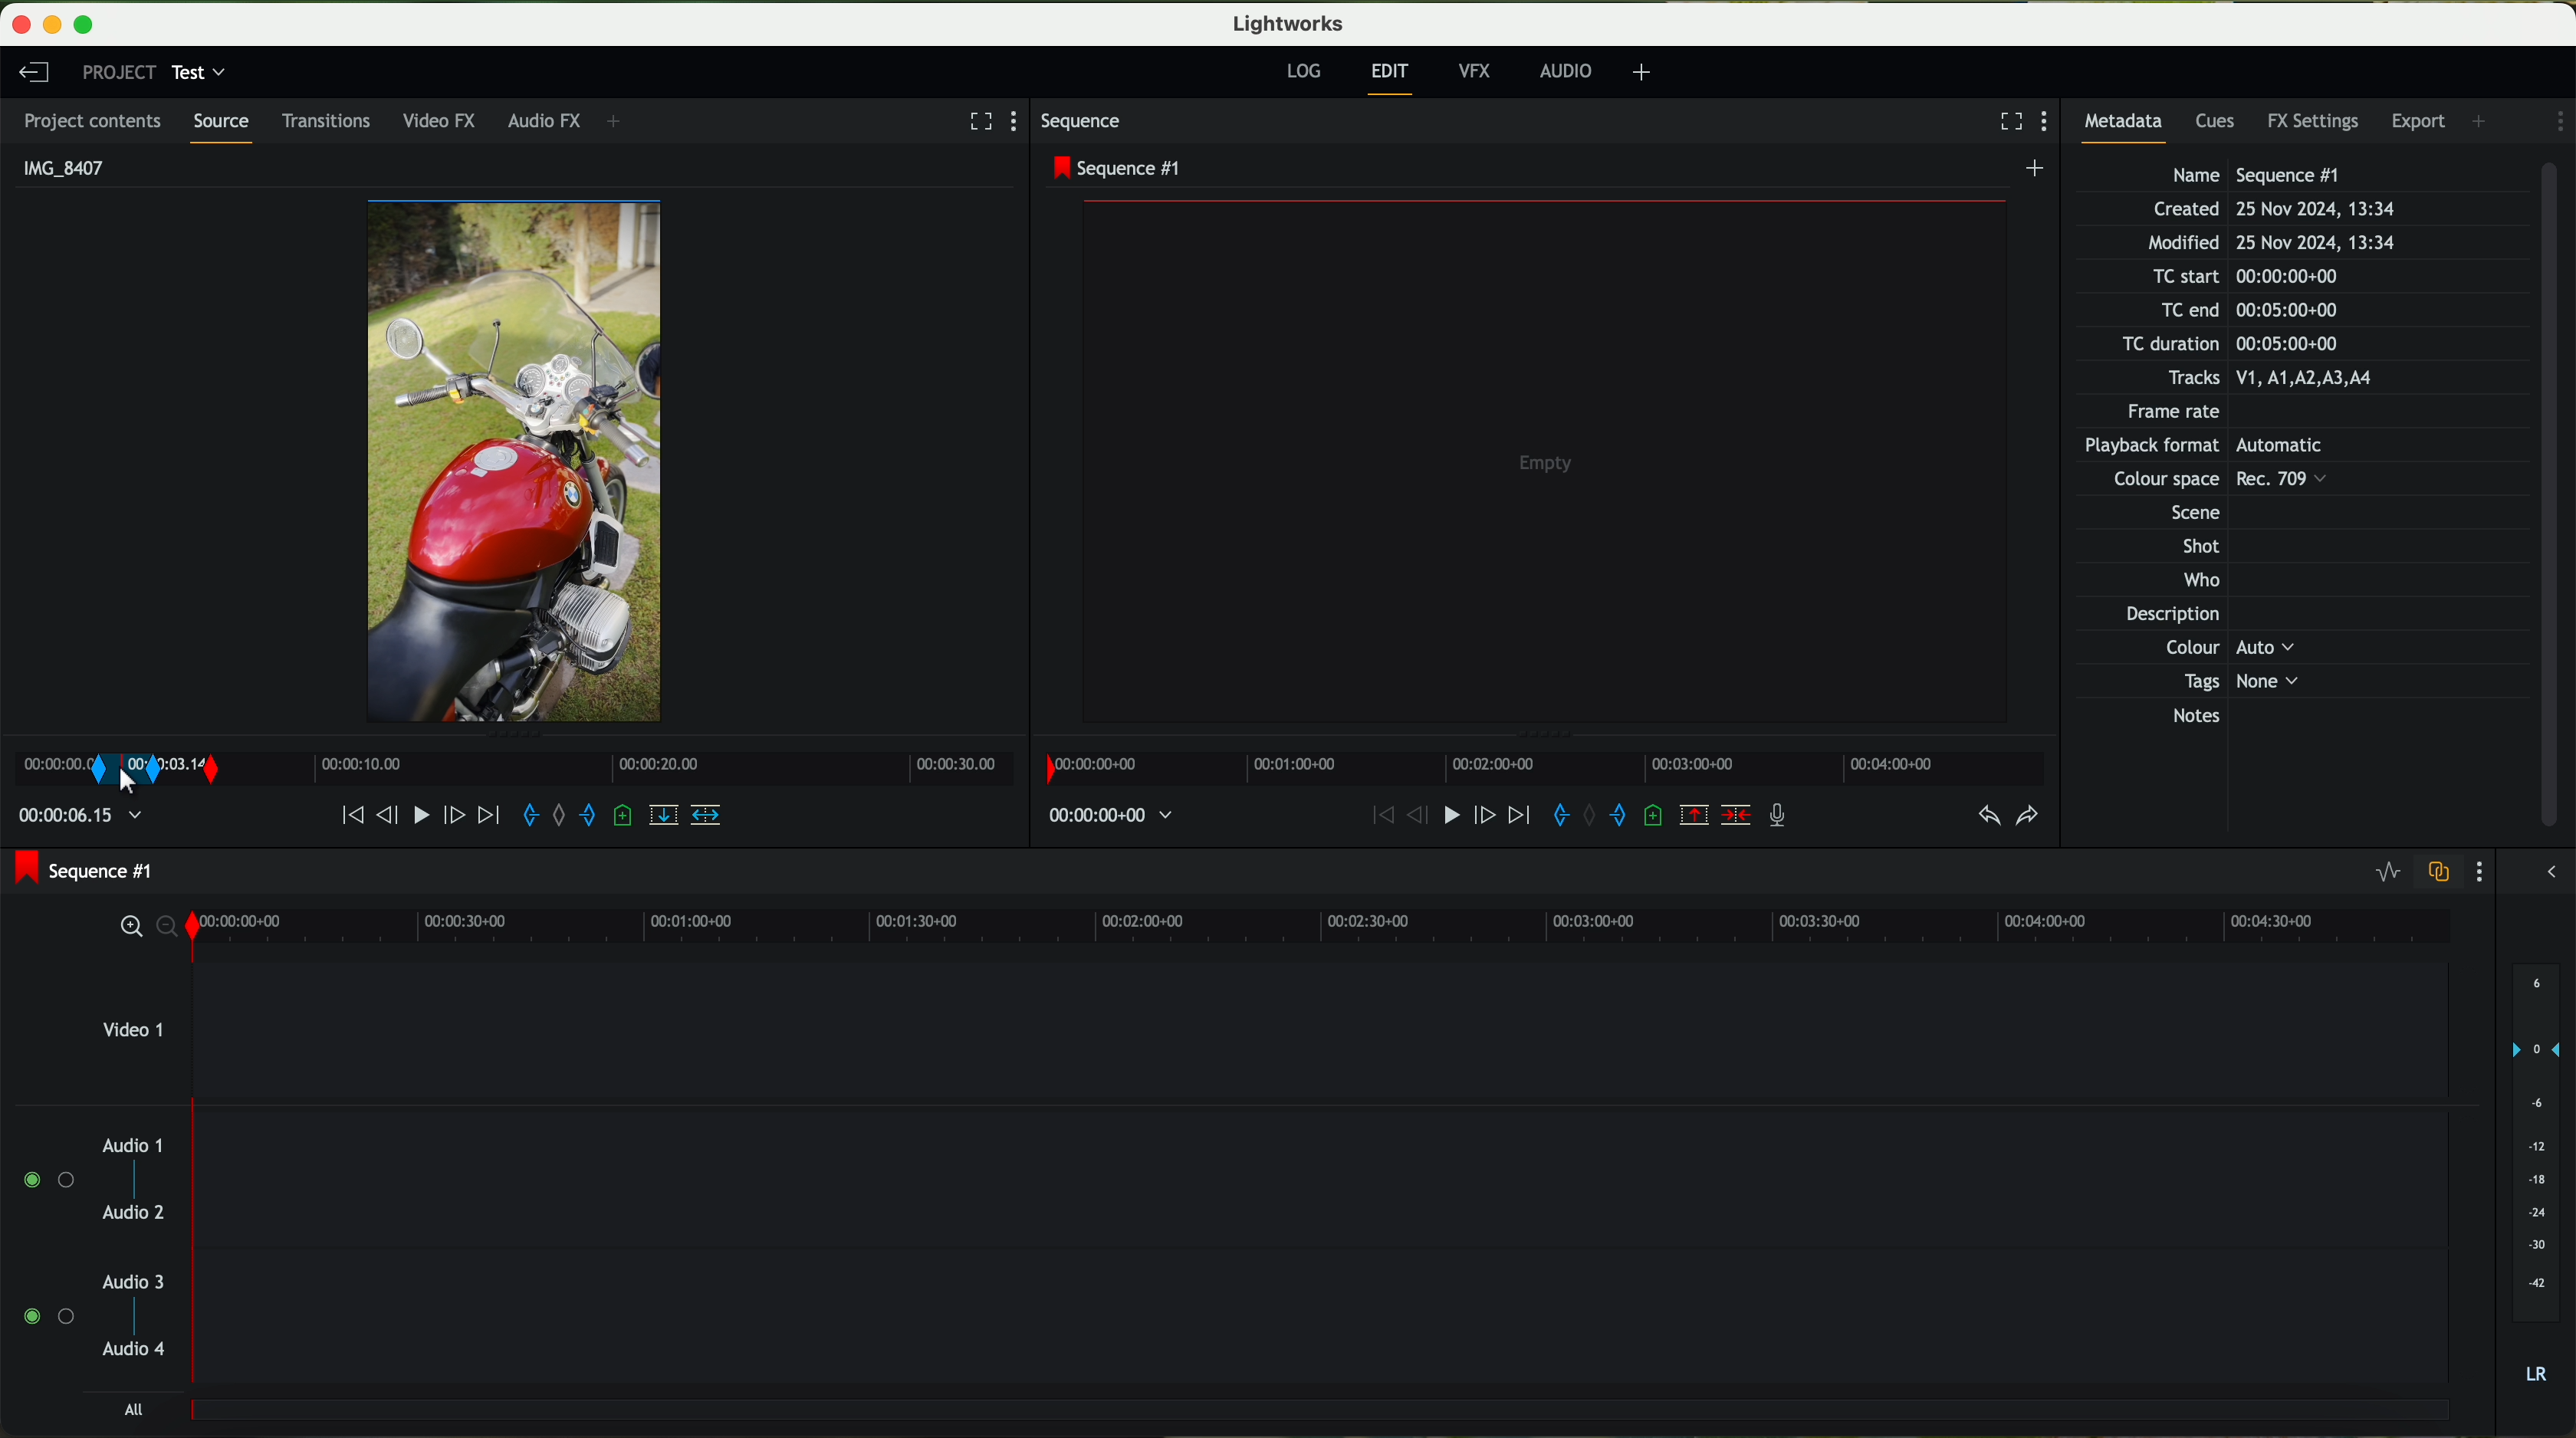 The height and width of the screenshot is (1438, 2576). What do you see at coordinates (1117, 168) in the screenshot?
I see `sequence #1` at bounding box center [1117, 168].